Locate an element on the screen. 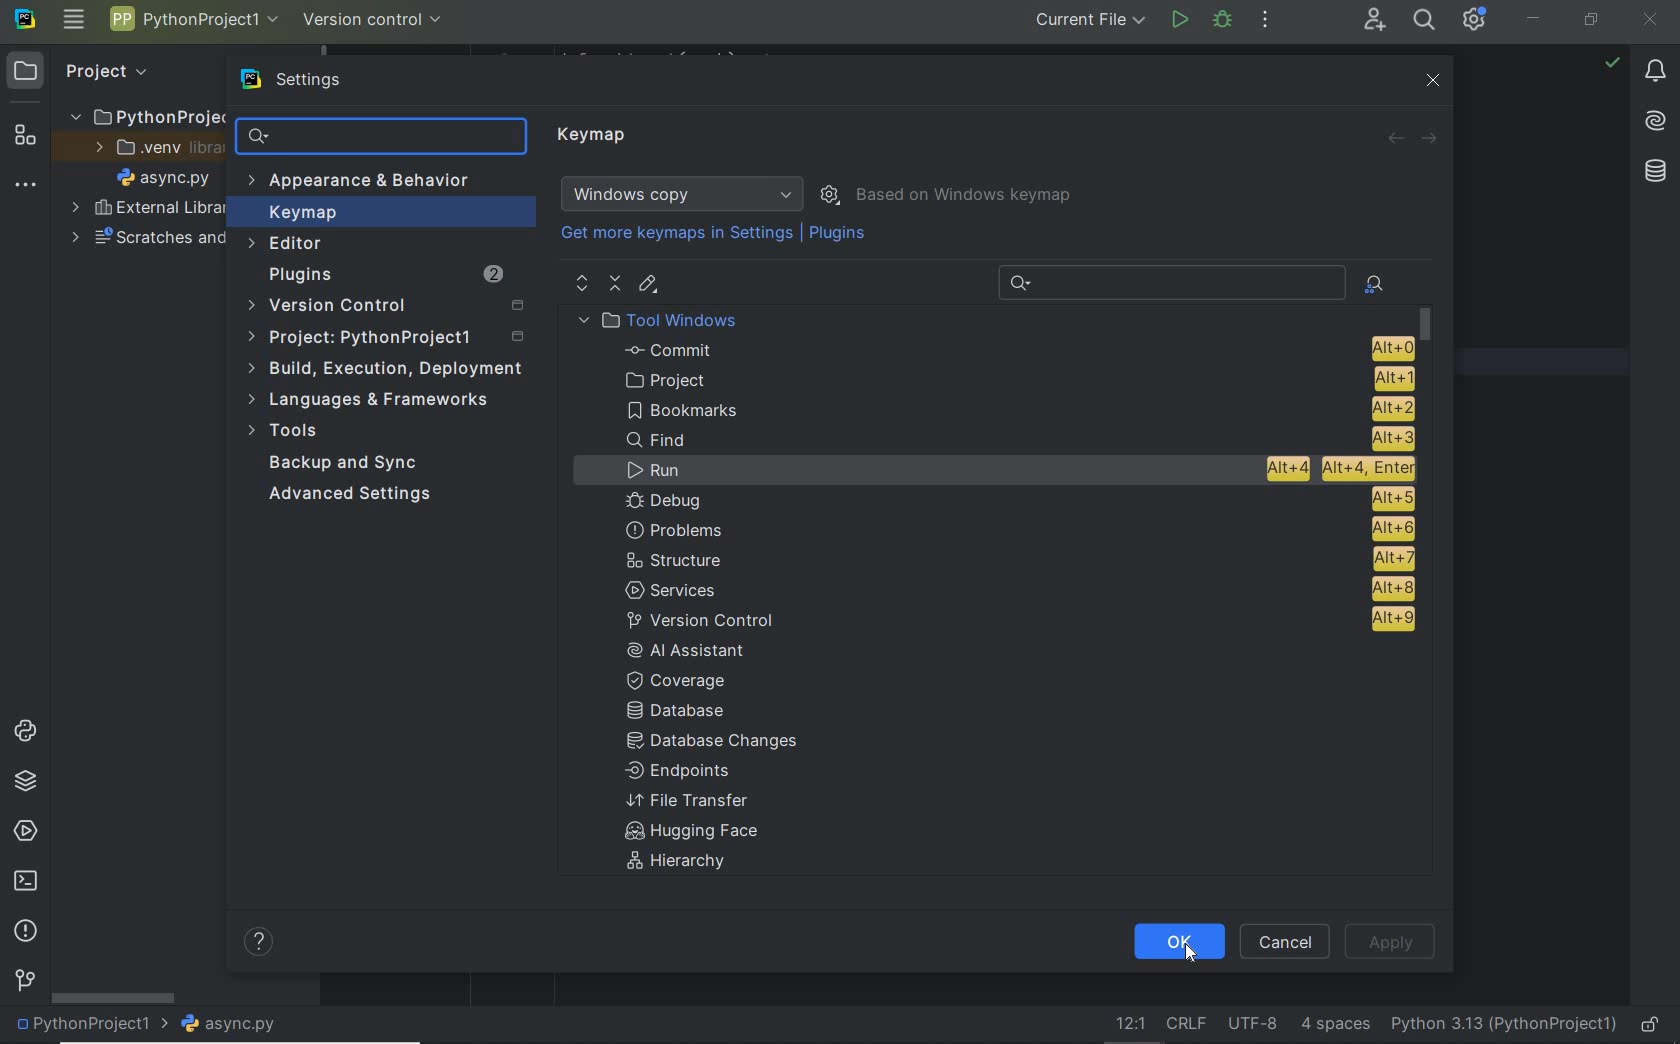 The width and height of the screenshot is (1680, 1044). Keymap is located at coordinates (595, 138).